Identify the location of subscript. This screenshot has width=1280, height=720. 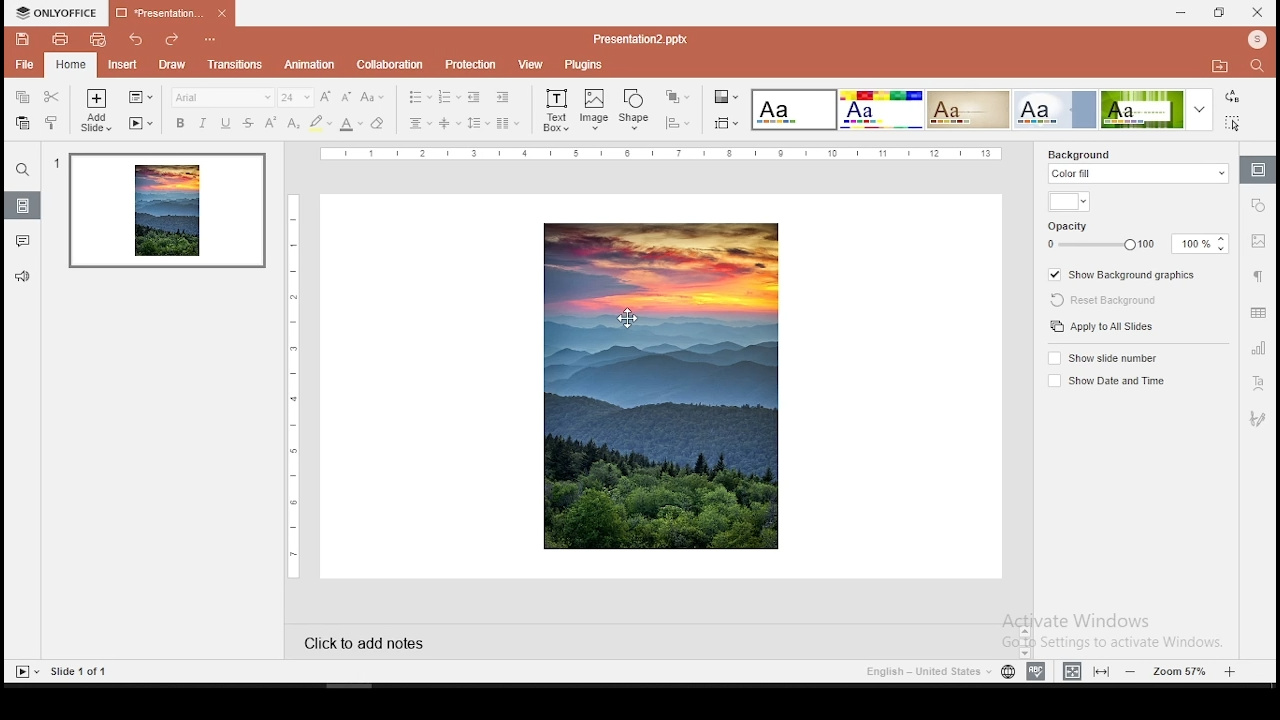
(293, 122).